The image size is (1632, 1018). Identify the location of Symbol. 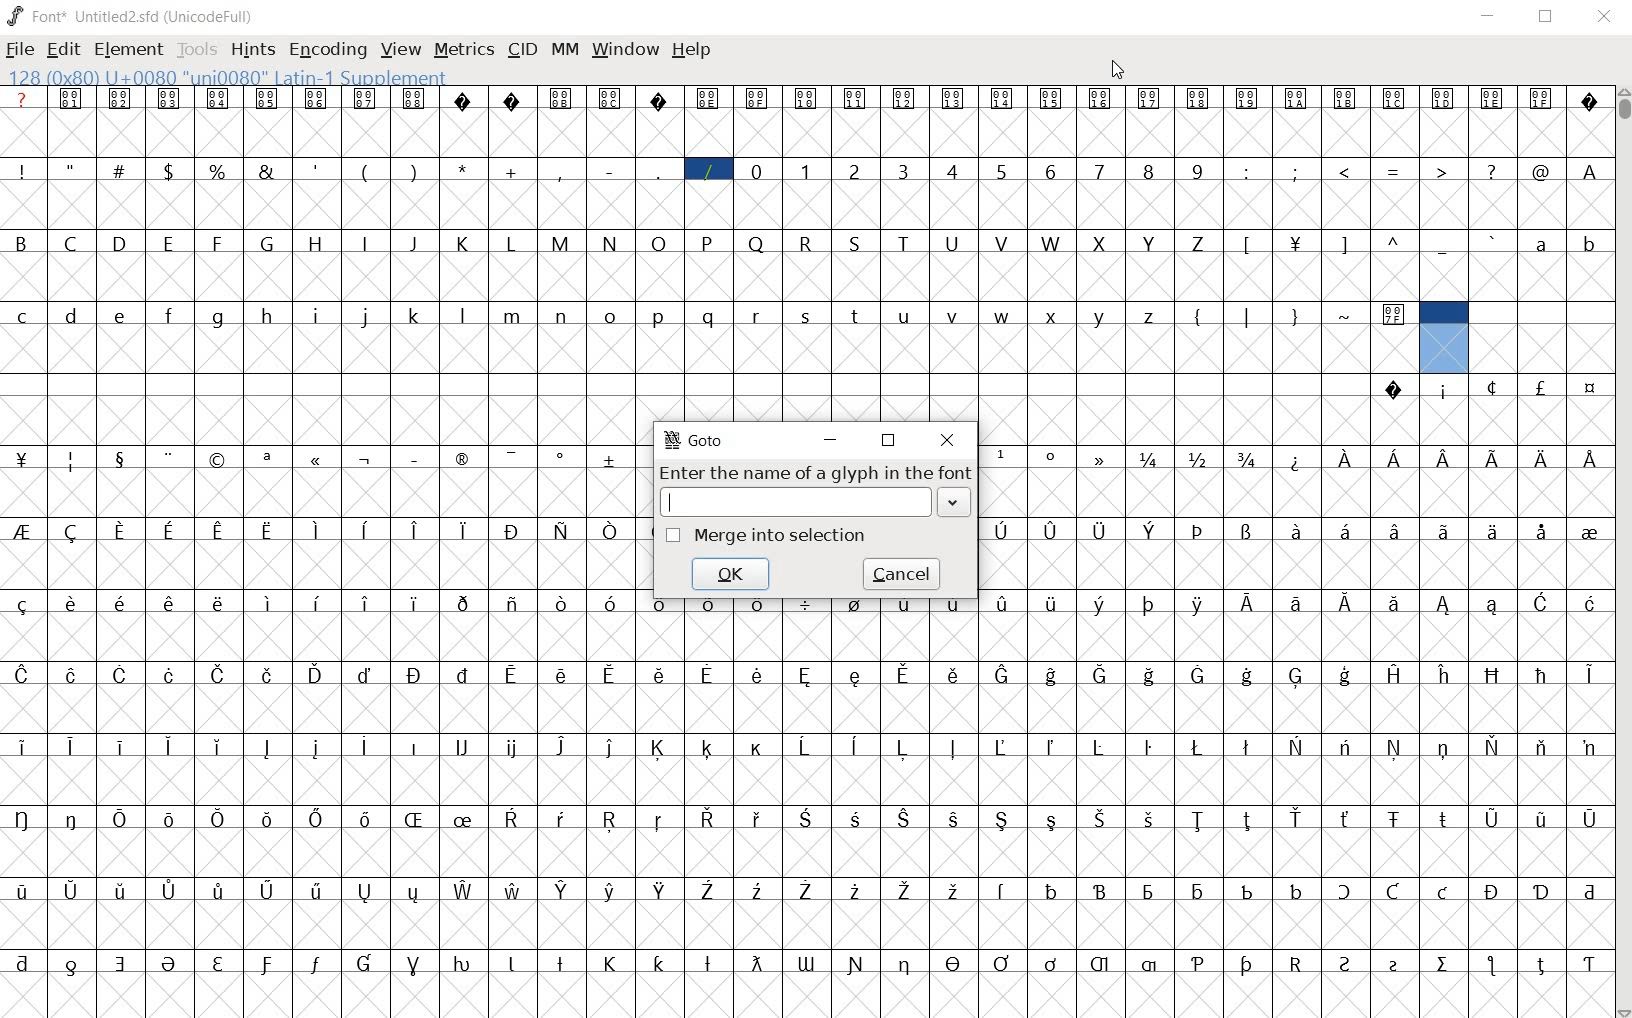
(24, 459).